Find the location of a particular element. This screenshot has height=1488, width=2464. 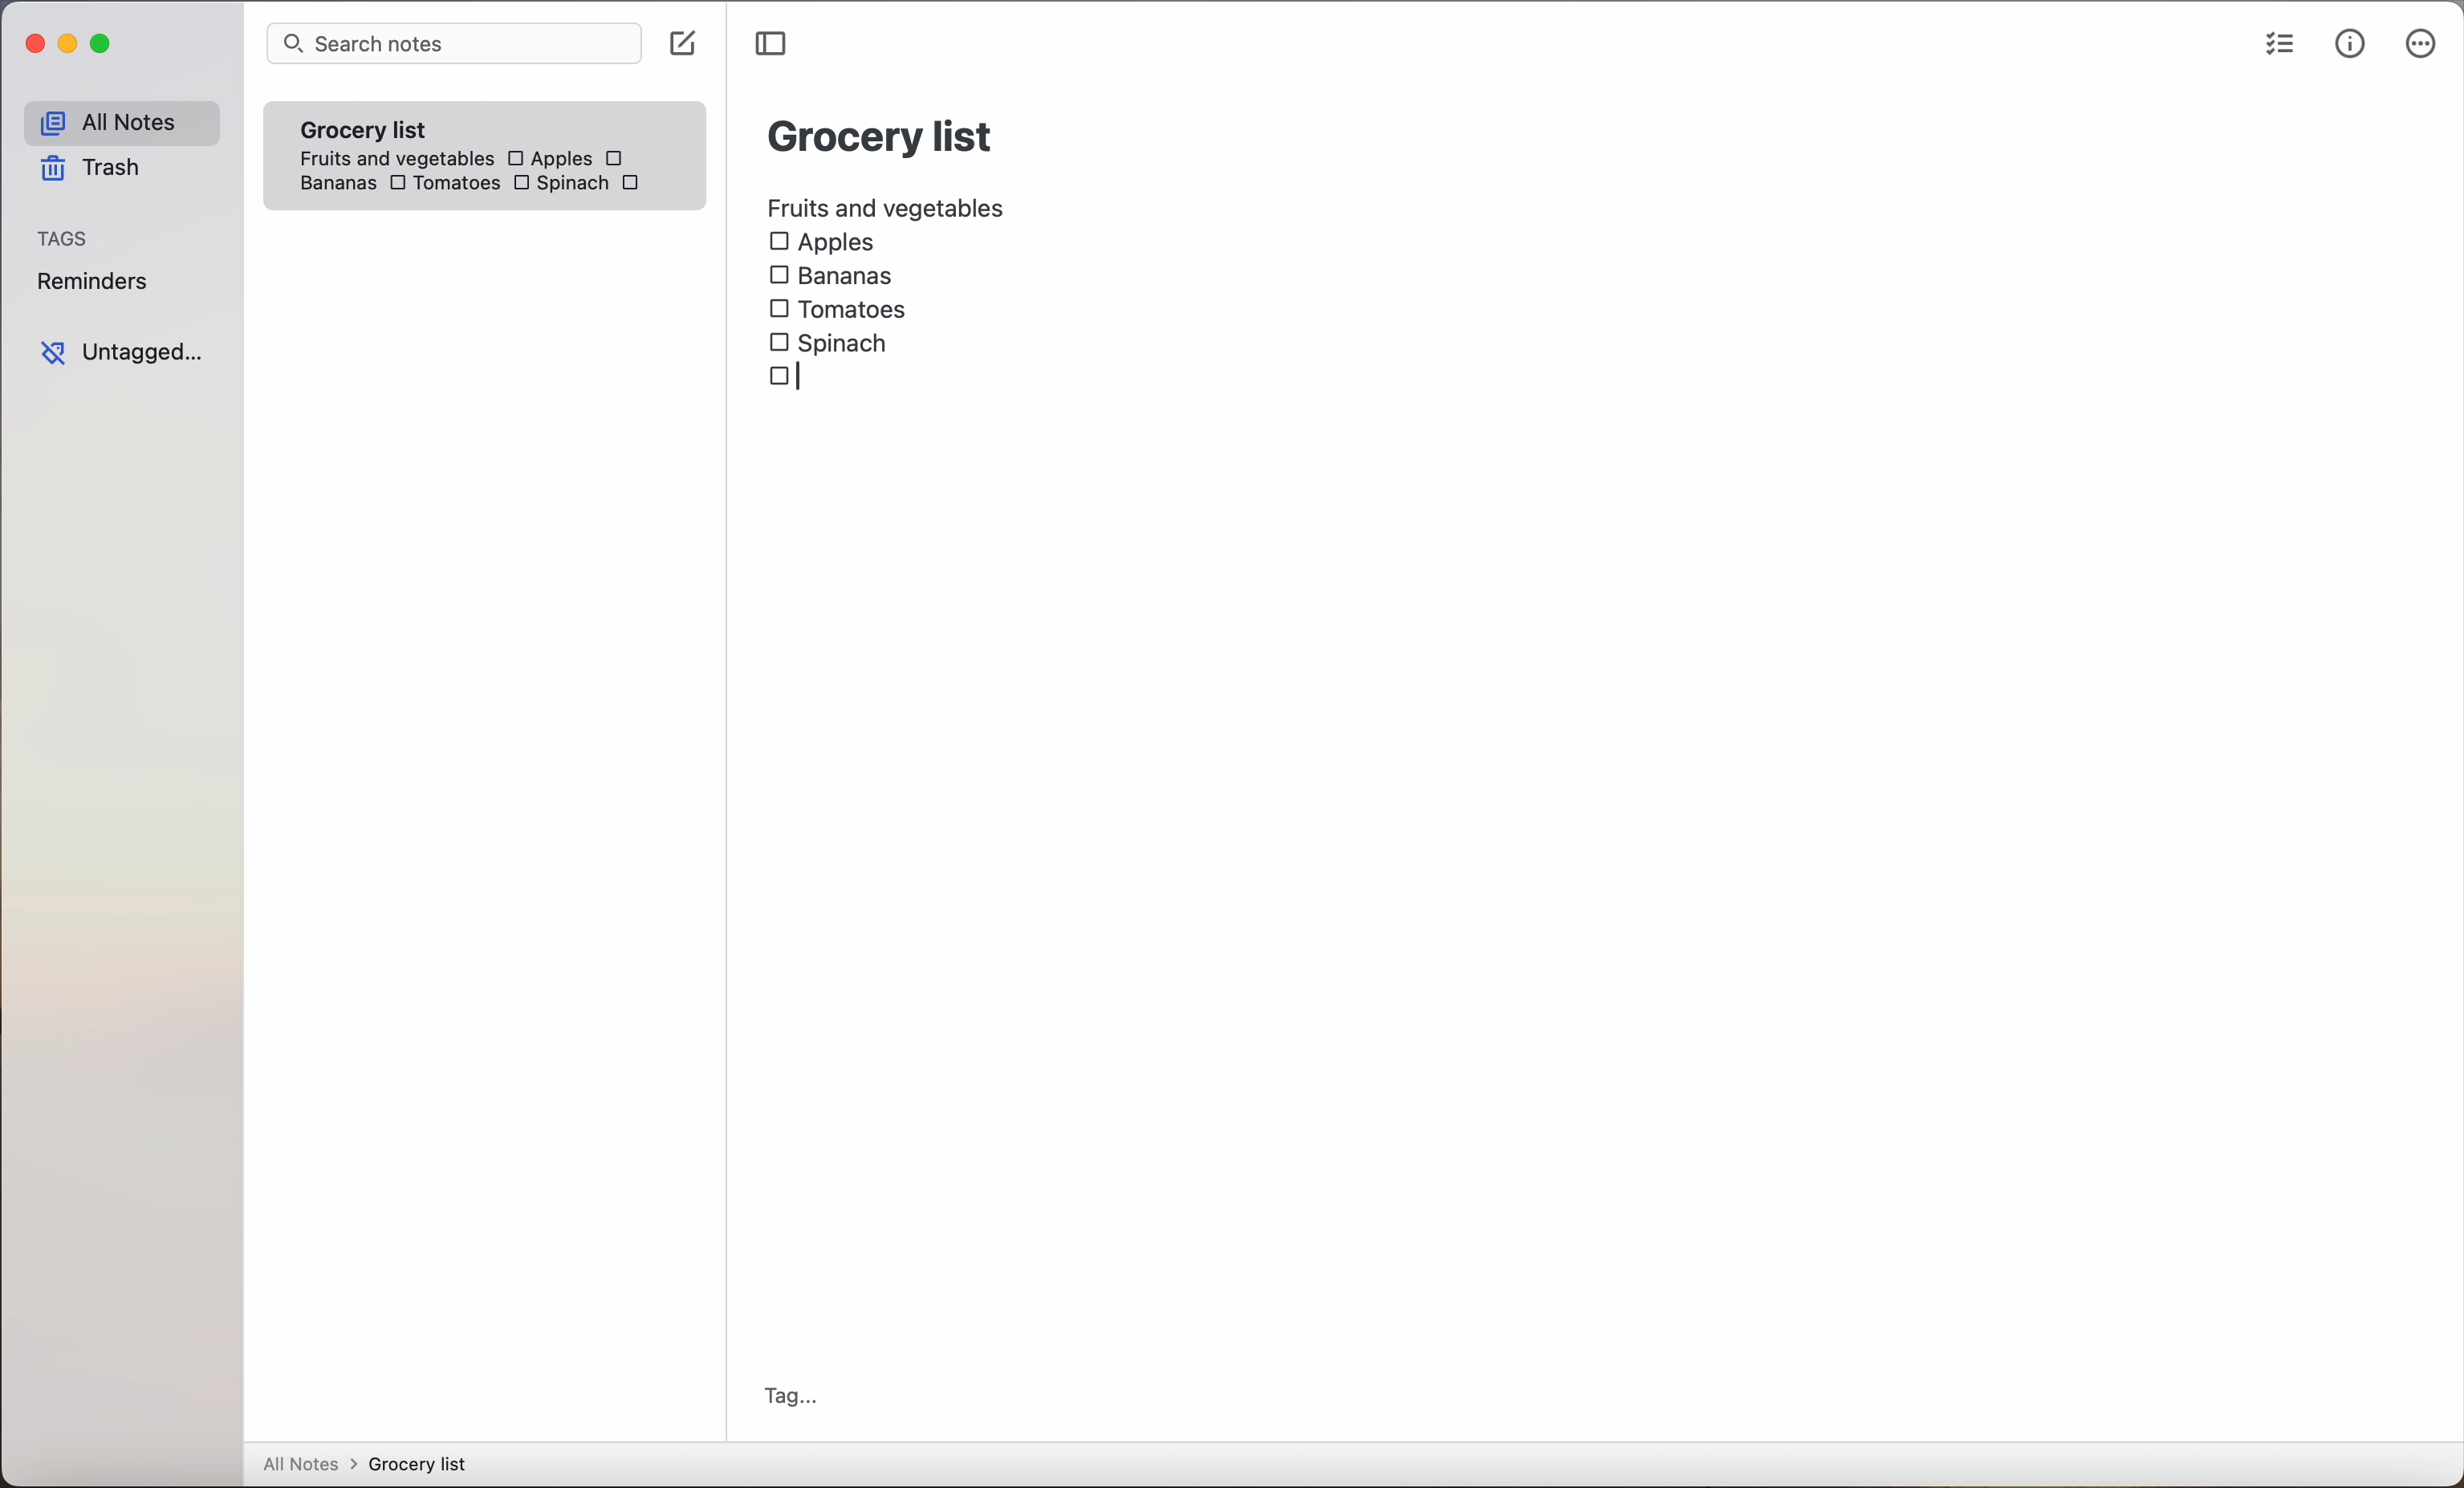

minimize Simplenote is located at coordinates (72, 48).